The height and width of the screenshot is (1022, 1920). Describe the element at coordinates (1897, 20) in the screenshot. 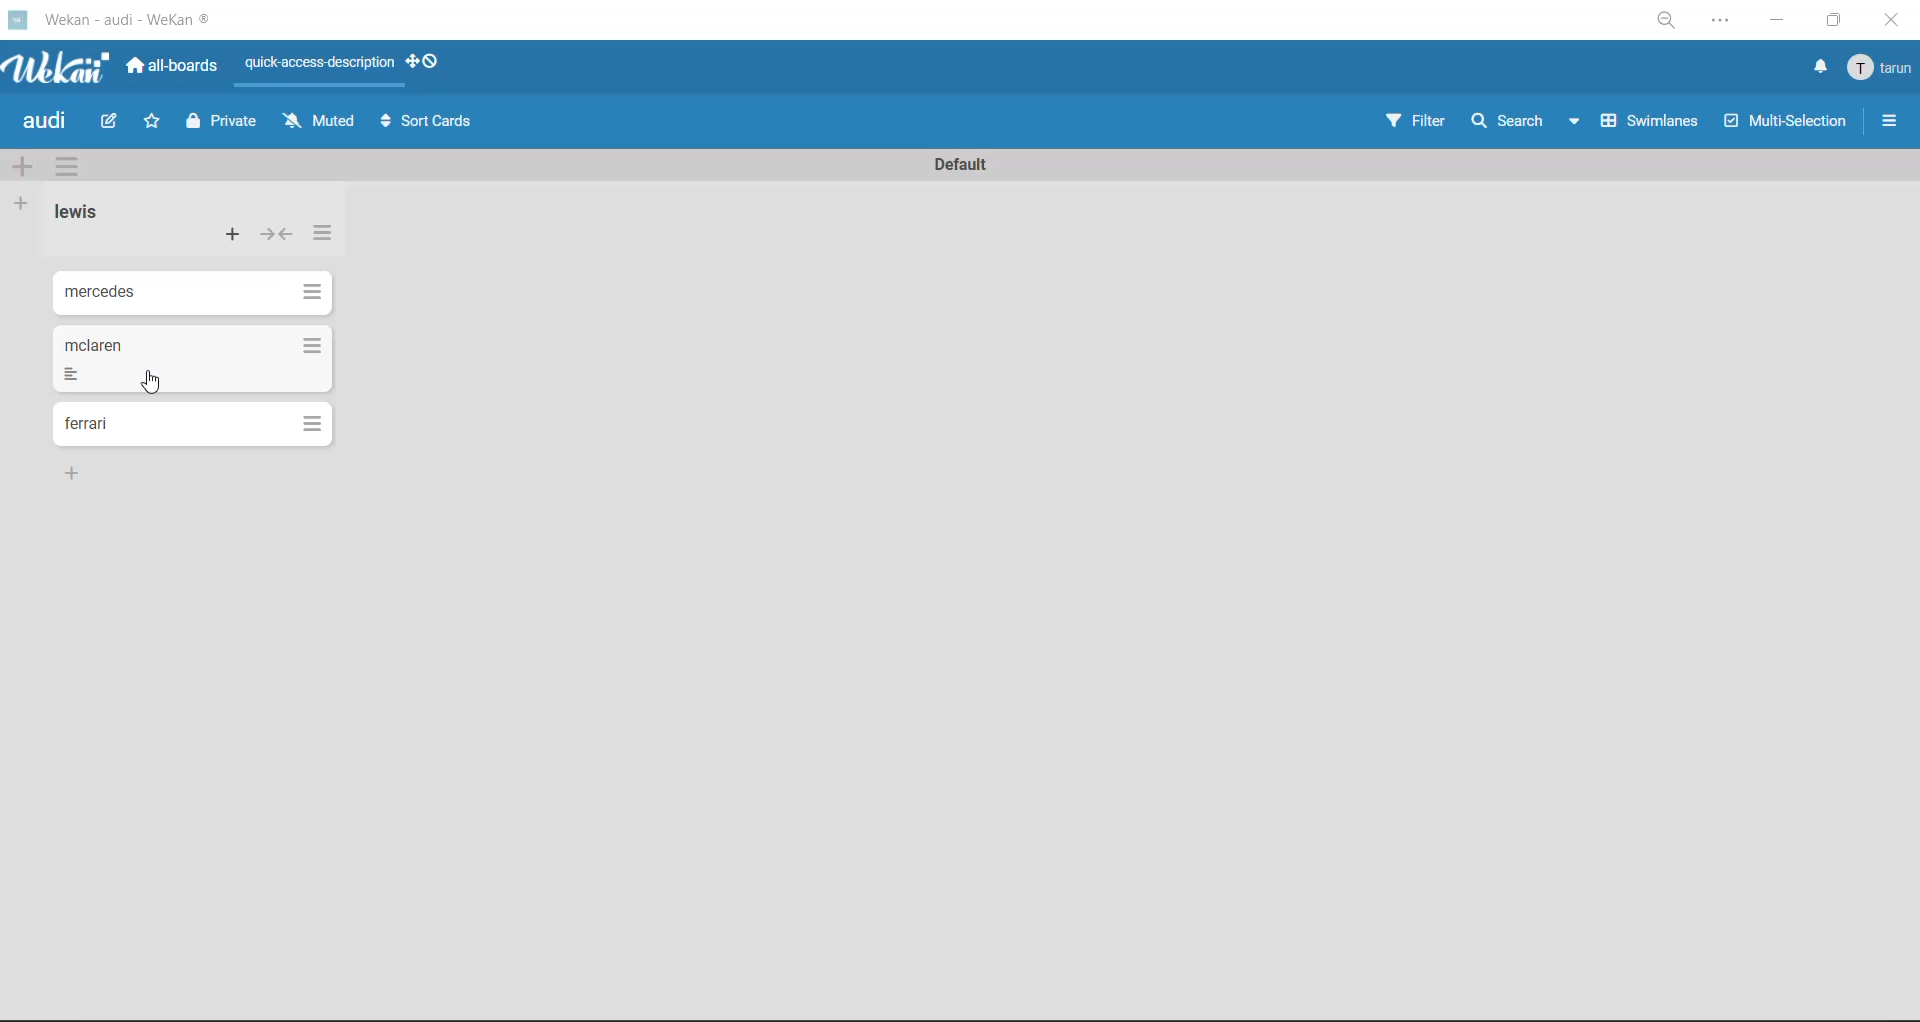

I see `close` at that location.